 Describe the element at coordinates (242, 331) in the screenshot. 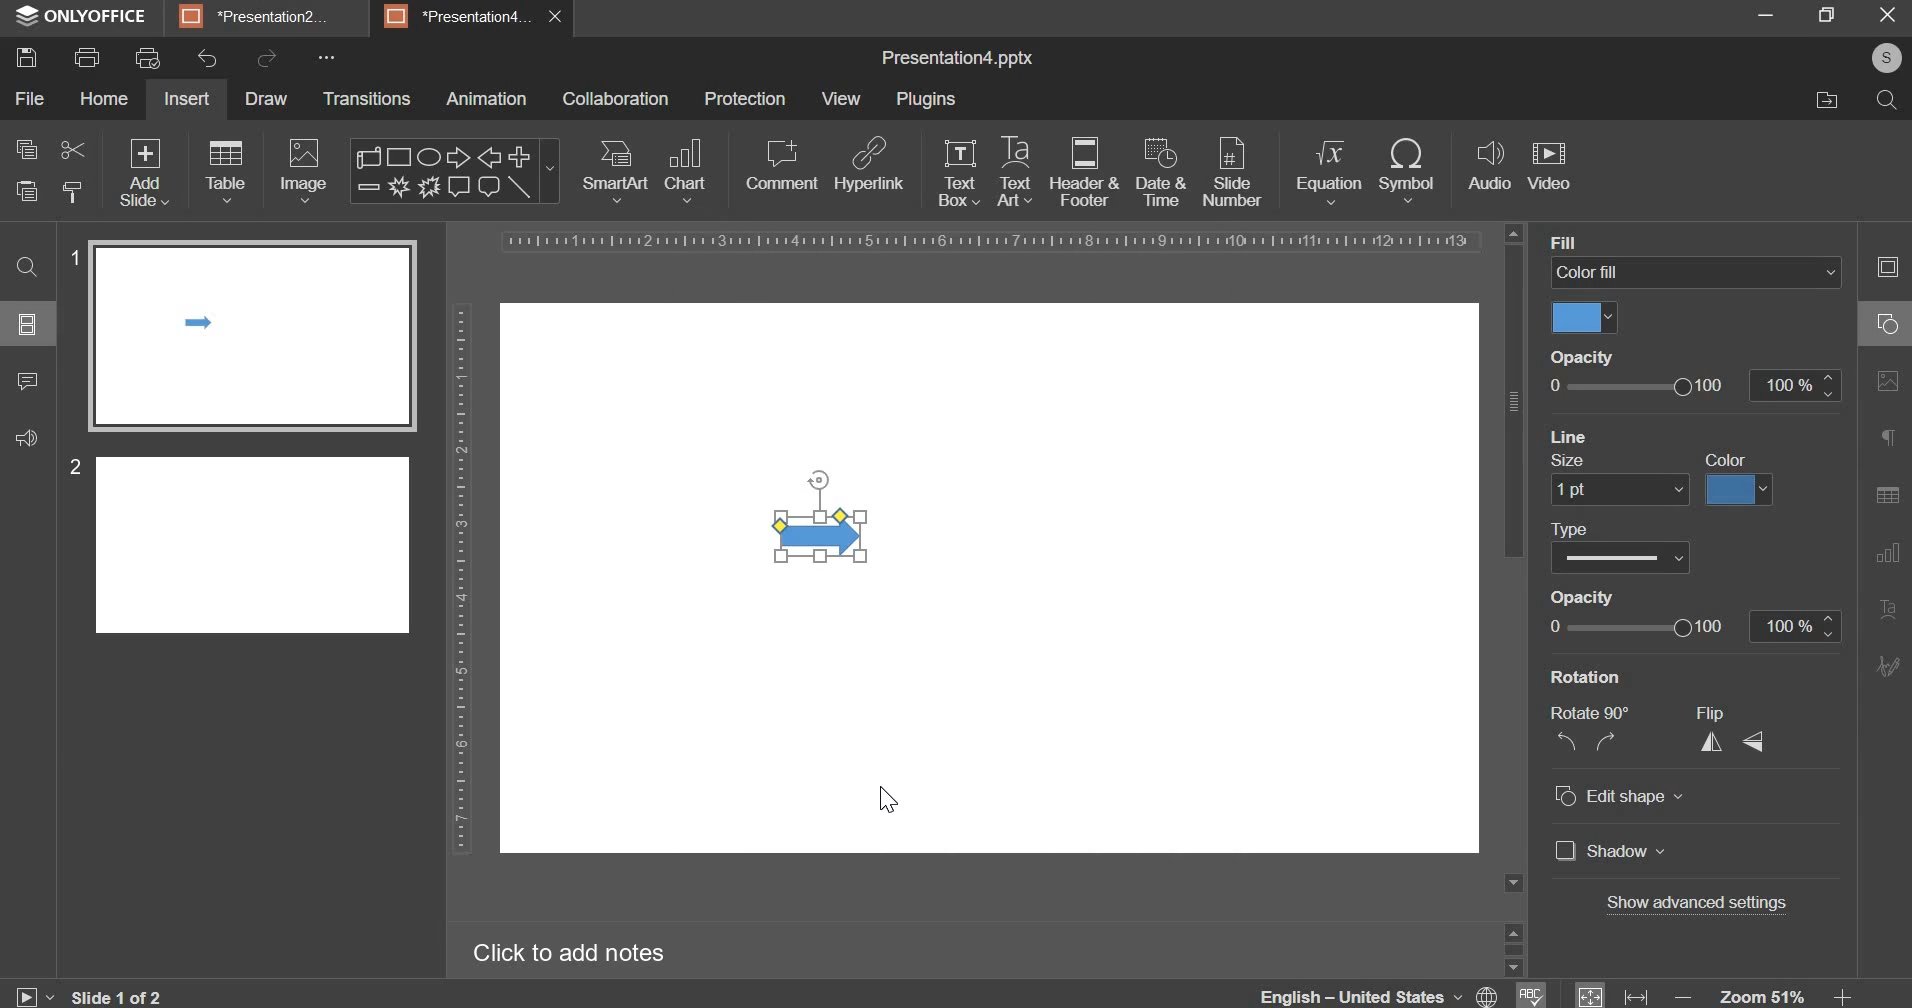

I see `slide 1` at that location.